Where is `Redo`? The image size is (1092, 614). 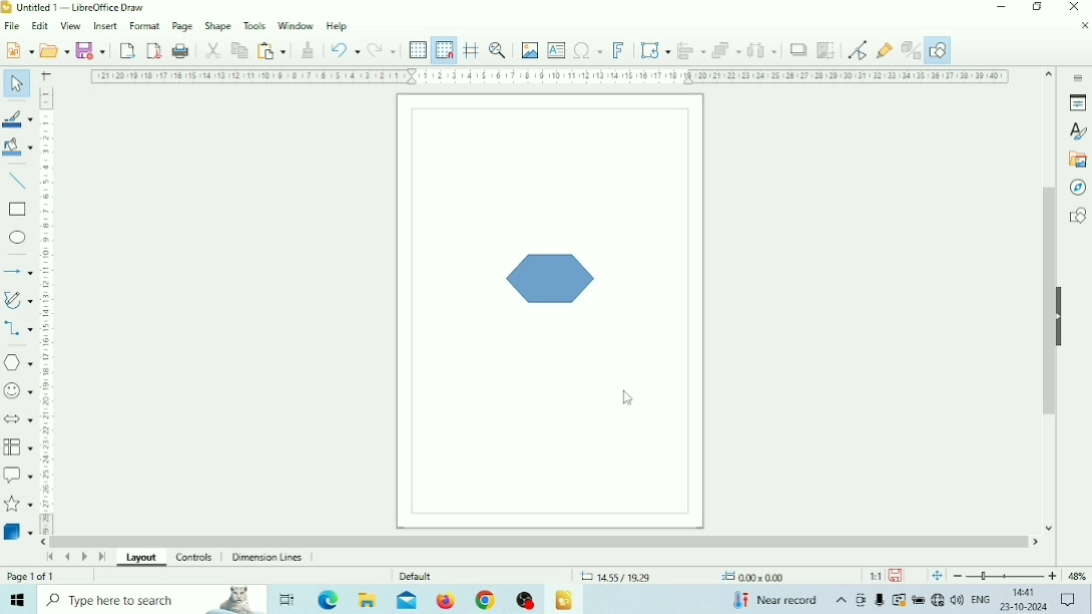
Redo is located at coordinates (381, 49).